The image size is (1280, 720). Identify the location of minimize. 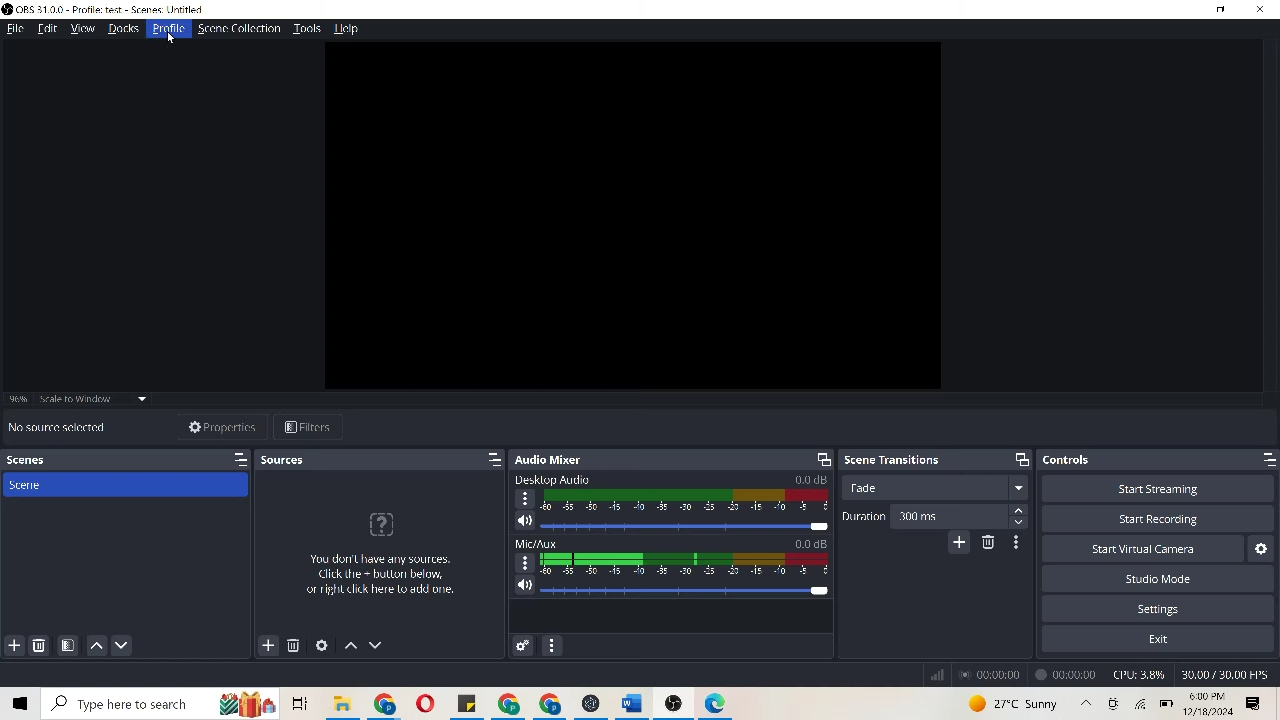
(1222, 11).